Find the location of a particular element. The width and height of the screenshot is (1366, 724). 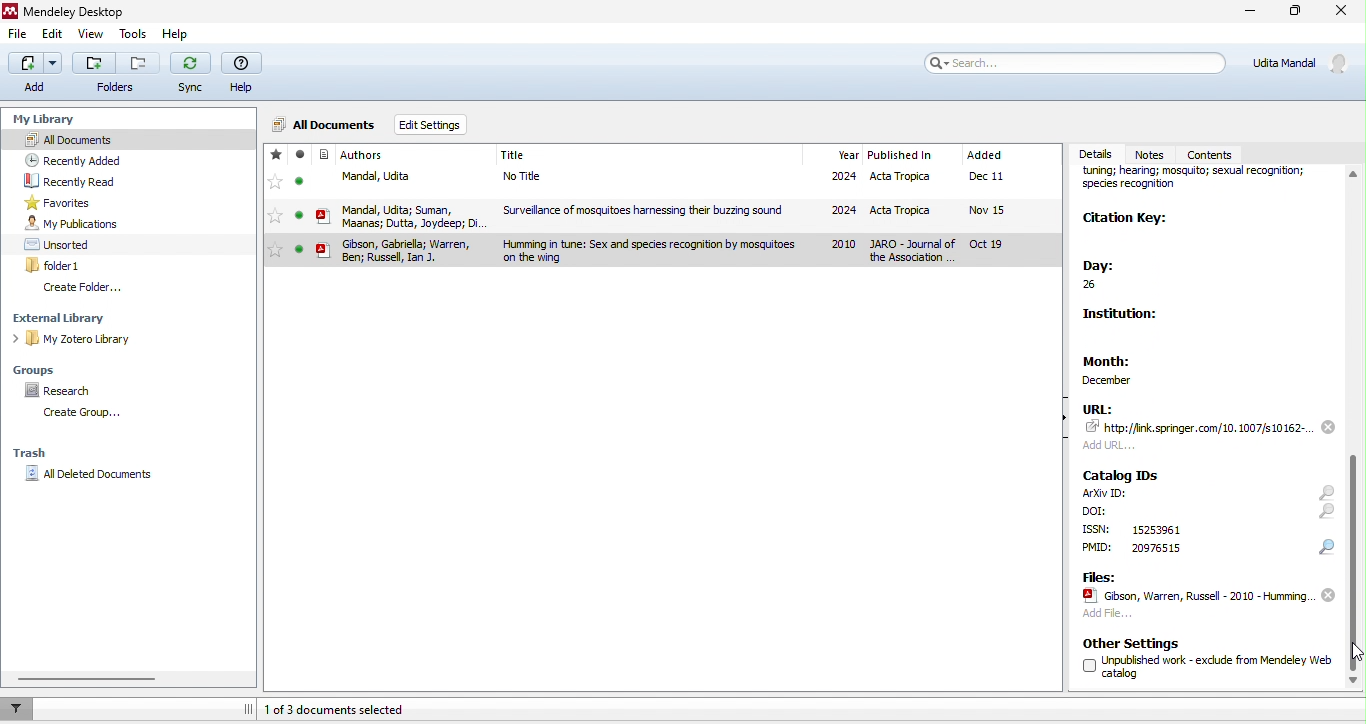

text is located at coordinates (1156, 529).